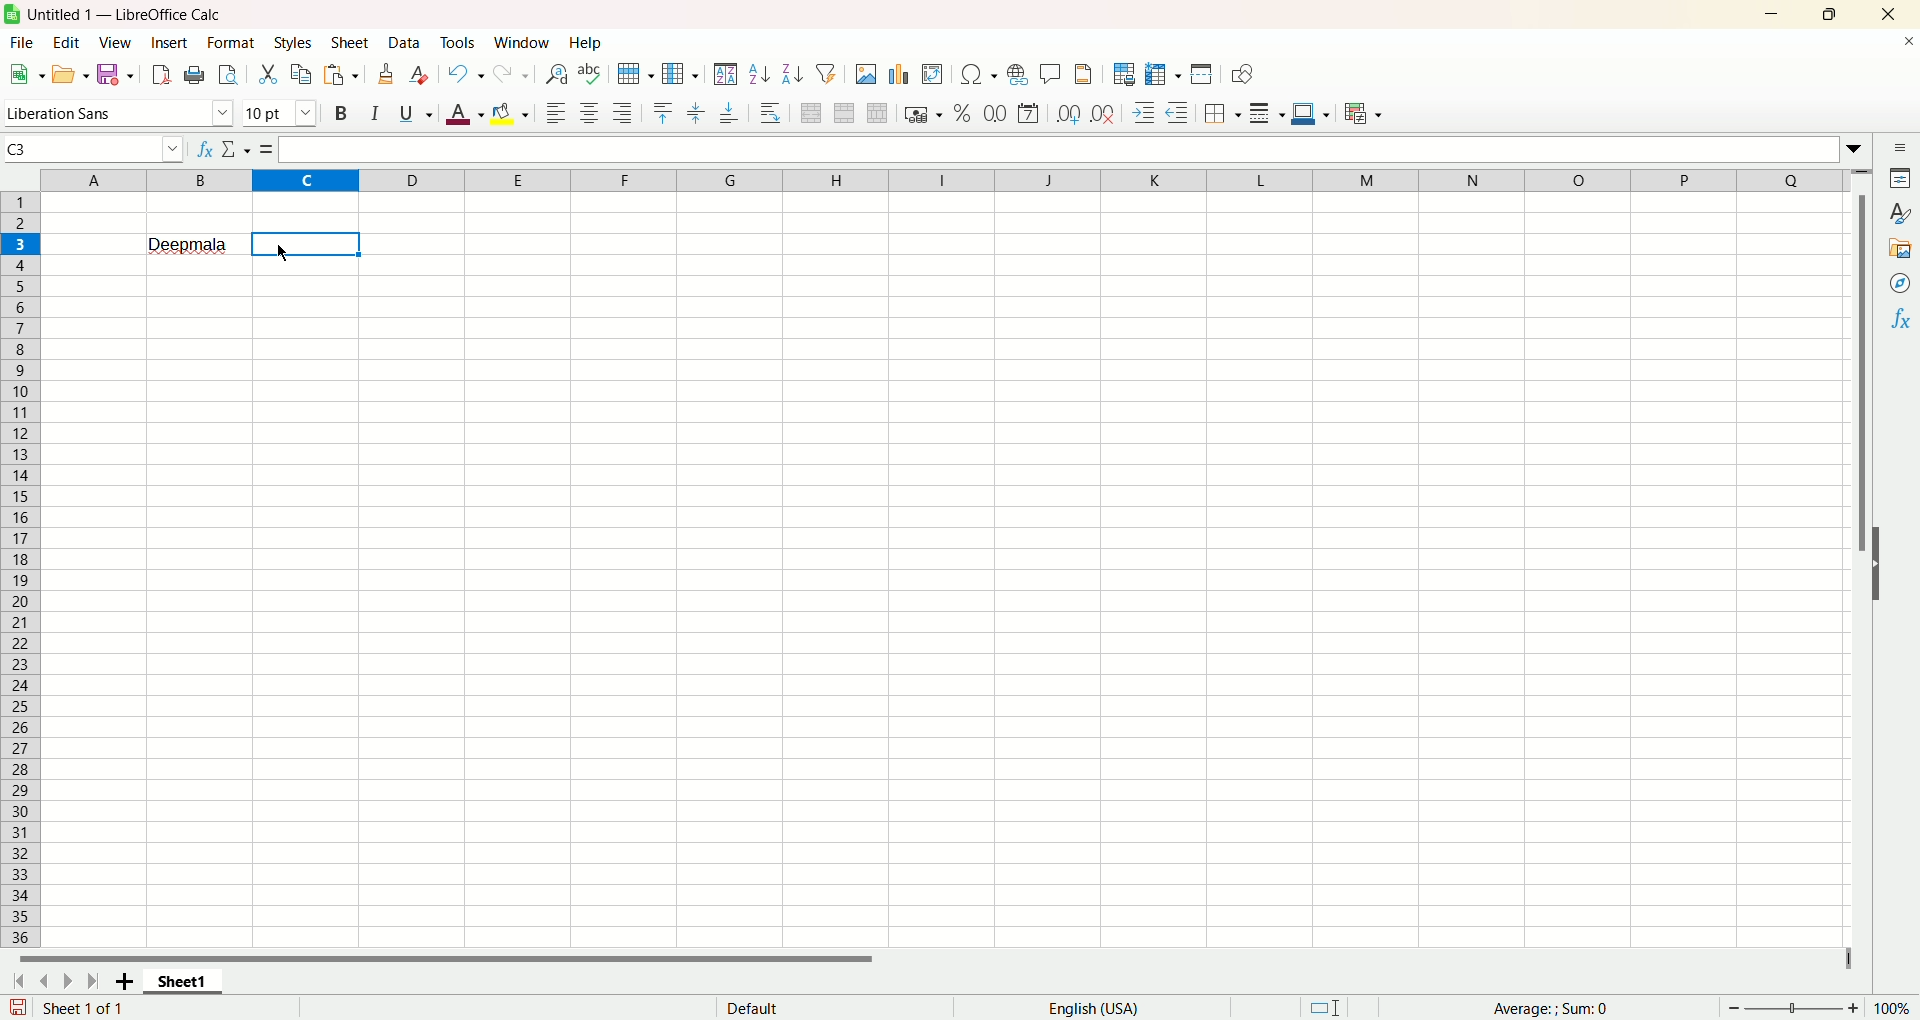 The height and width of the screenshot is (1020, 1920). What do you see at coordinates (83, 1008) in the screenshot?
I see `sheet 1 of 1` at bounding box center [83, 1008].